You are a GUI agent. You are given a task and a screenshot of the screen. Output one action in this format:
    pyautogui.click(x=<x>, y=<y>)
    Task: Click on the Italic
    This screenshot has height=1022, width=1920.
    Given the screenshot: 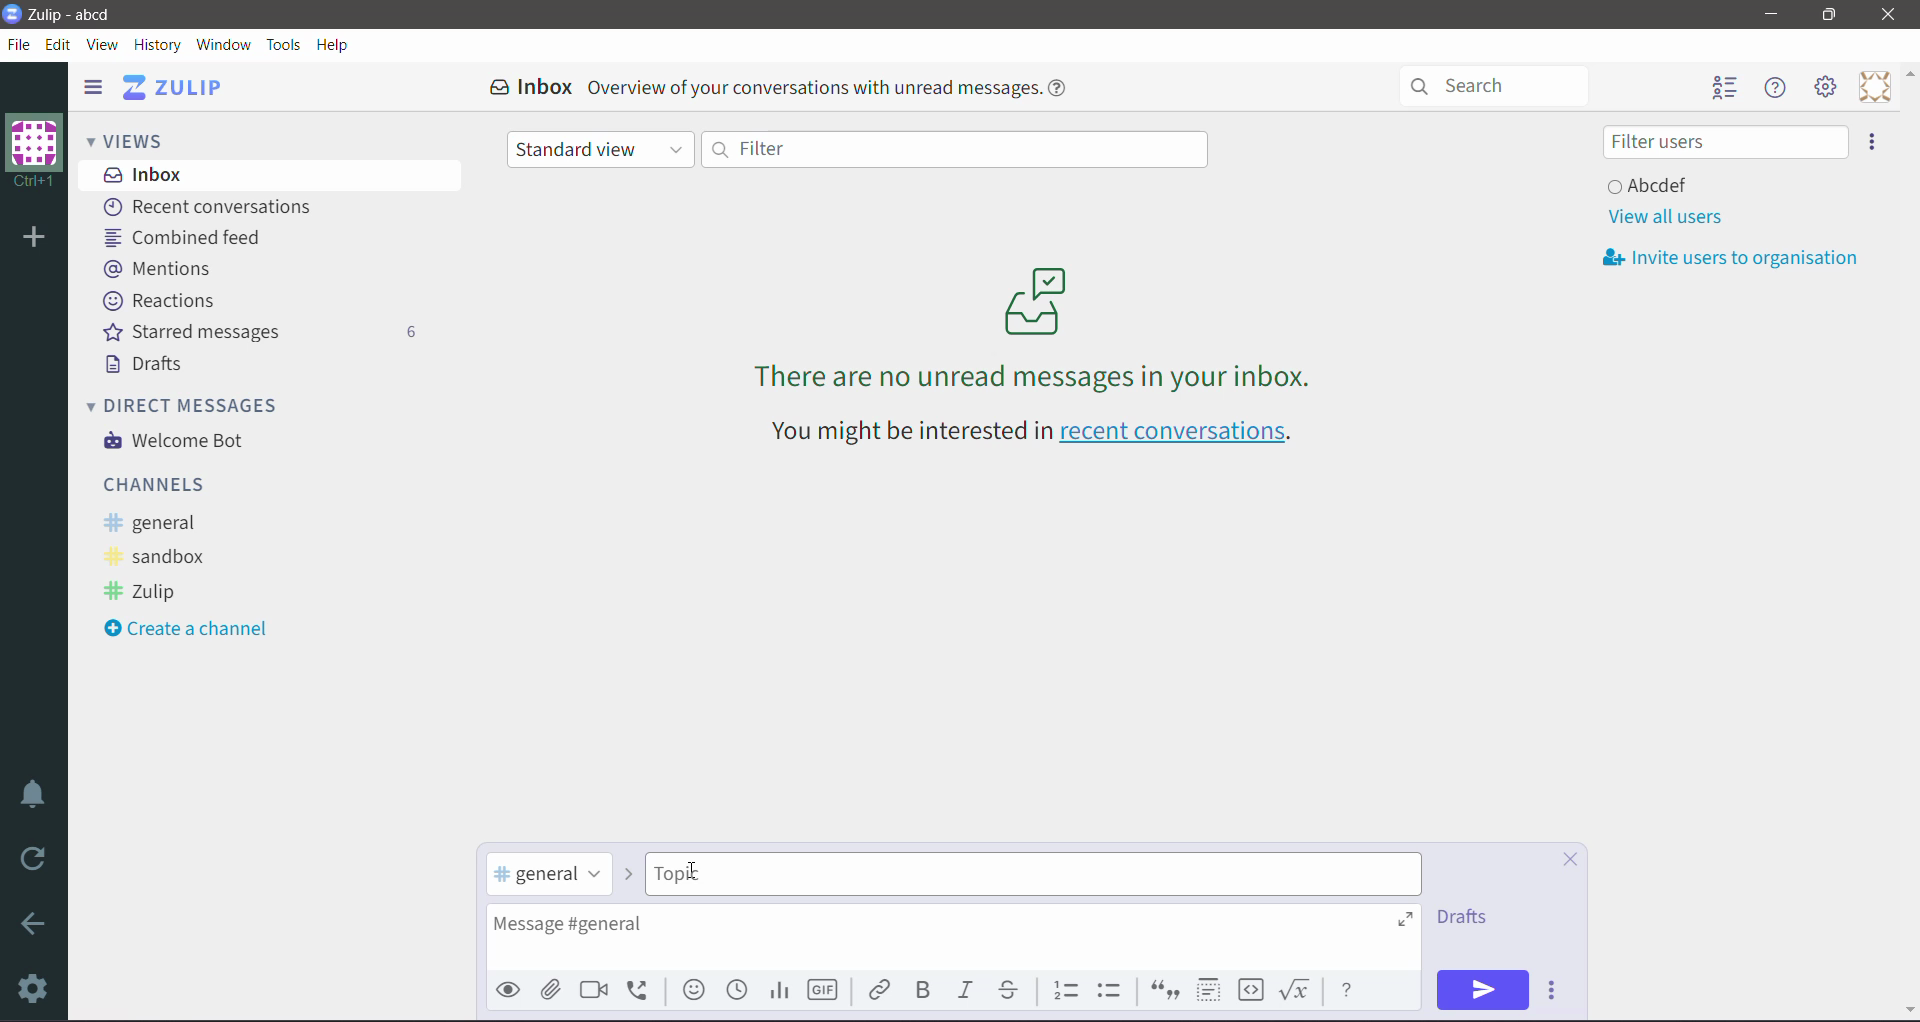 What is the action you would take?
    pyautogui.click(x=964, y=990)
    